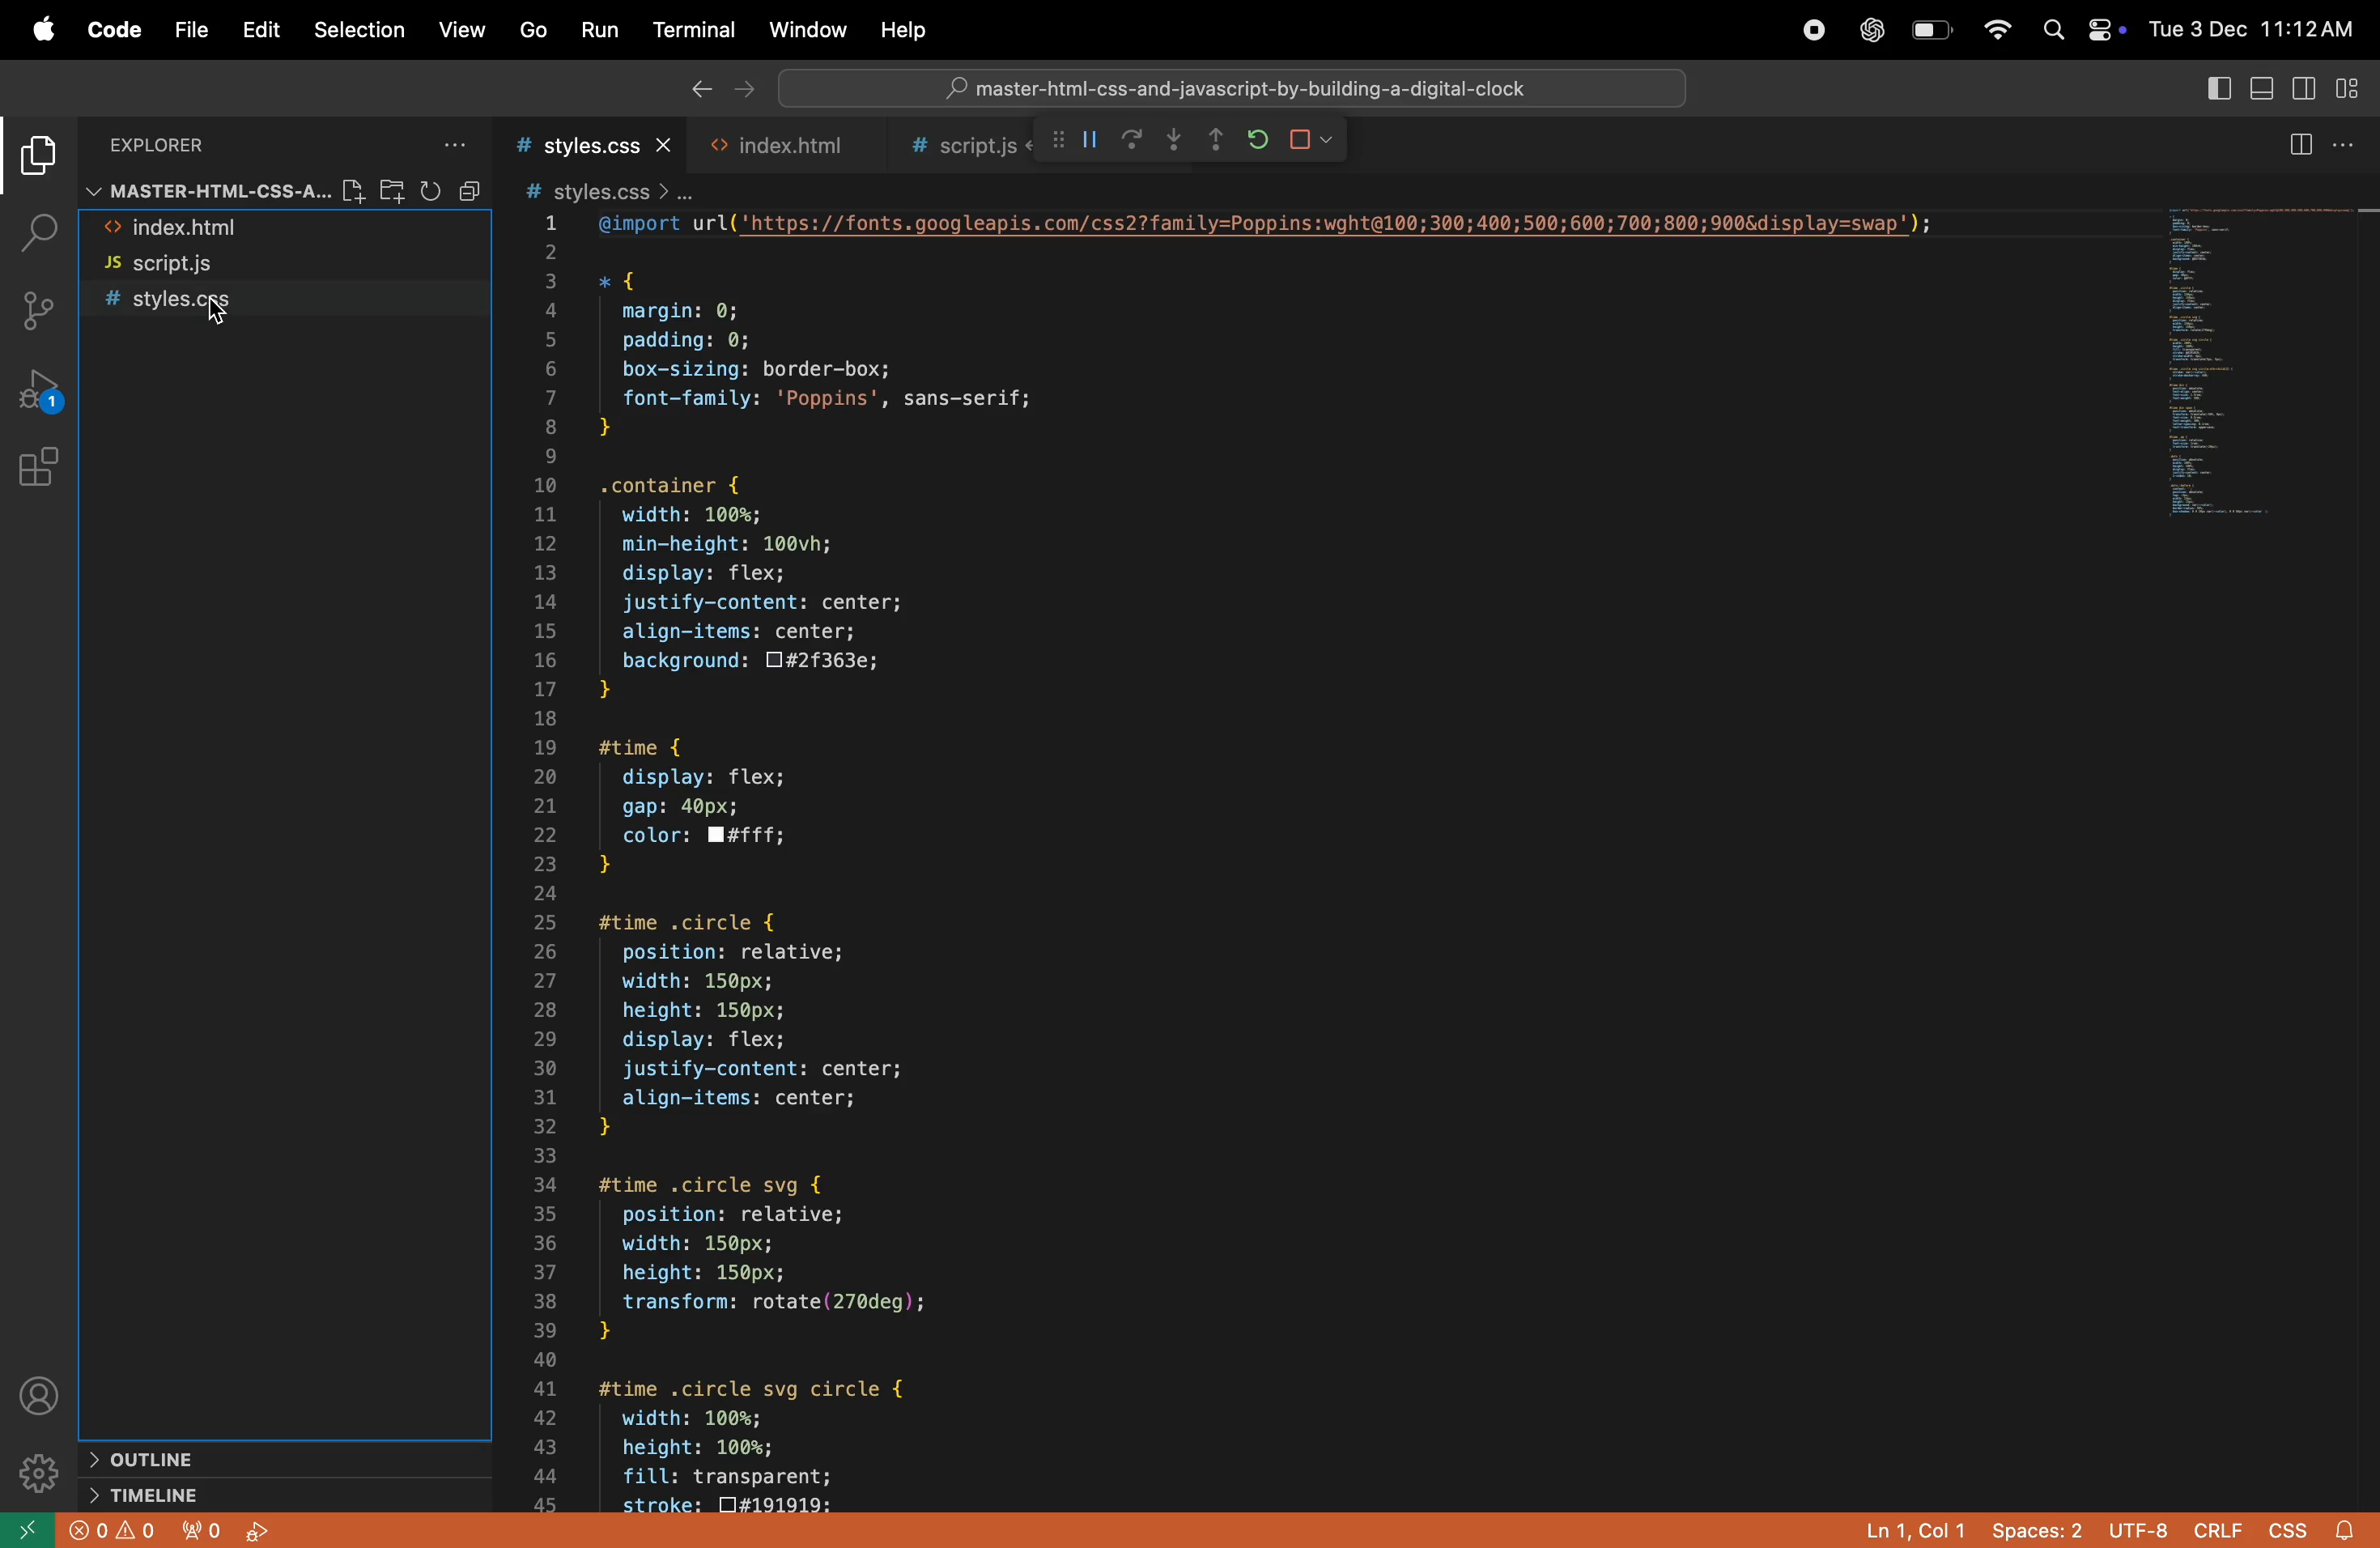 The height and width of the screenshot is (1548, 2380). I want to click on toogle primary side bar, so click(2215, 90).